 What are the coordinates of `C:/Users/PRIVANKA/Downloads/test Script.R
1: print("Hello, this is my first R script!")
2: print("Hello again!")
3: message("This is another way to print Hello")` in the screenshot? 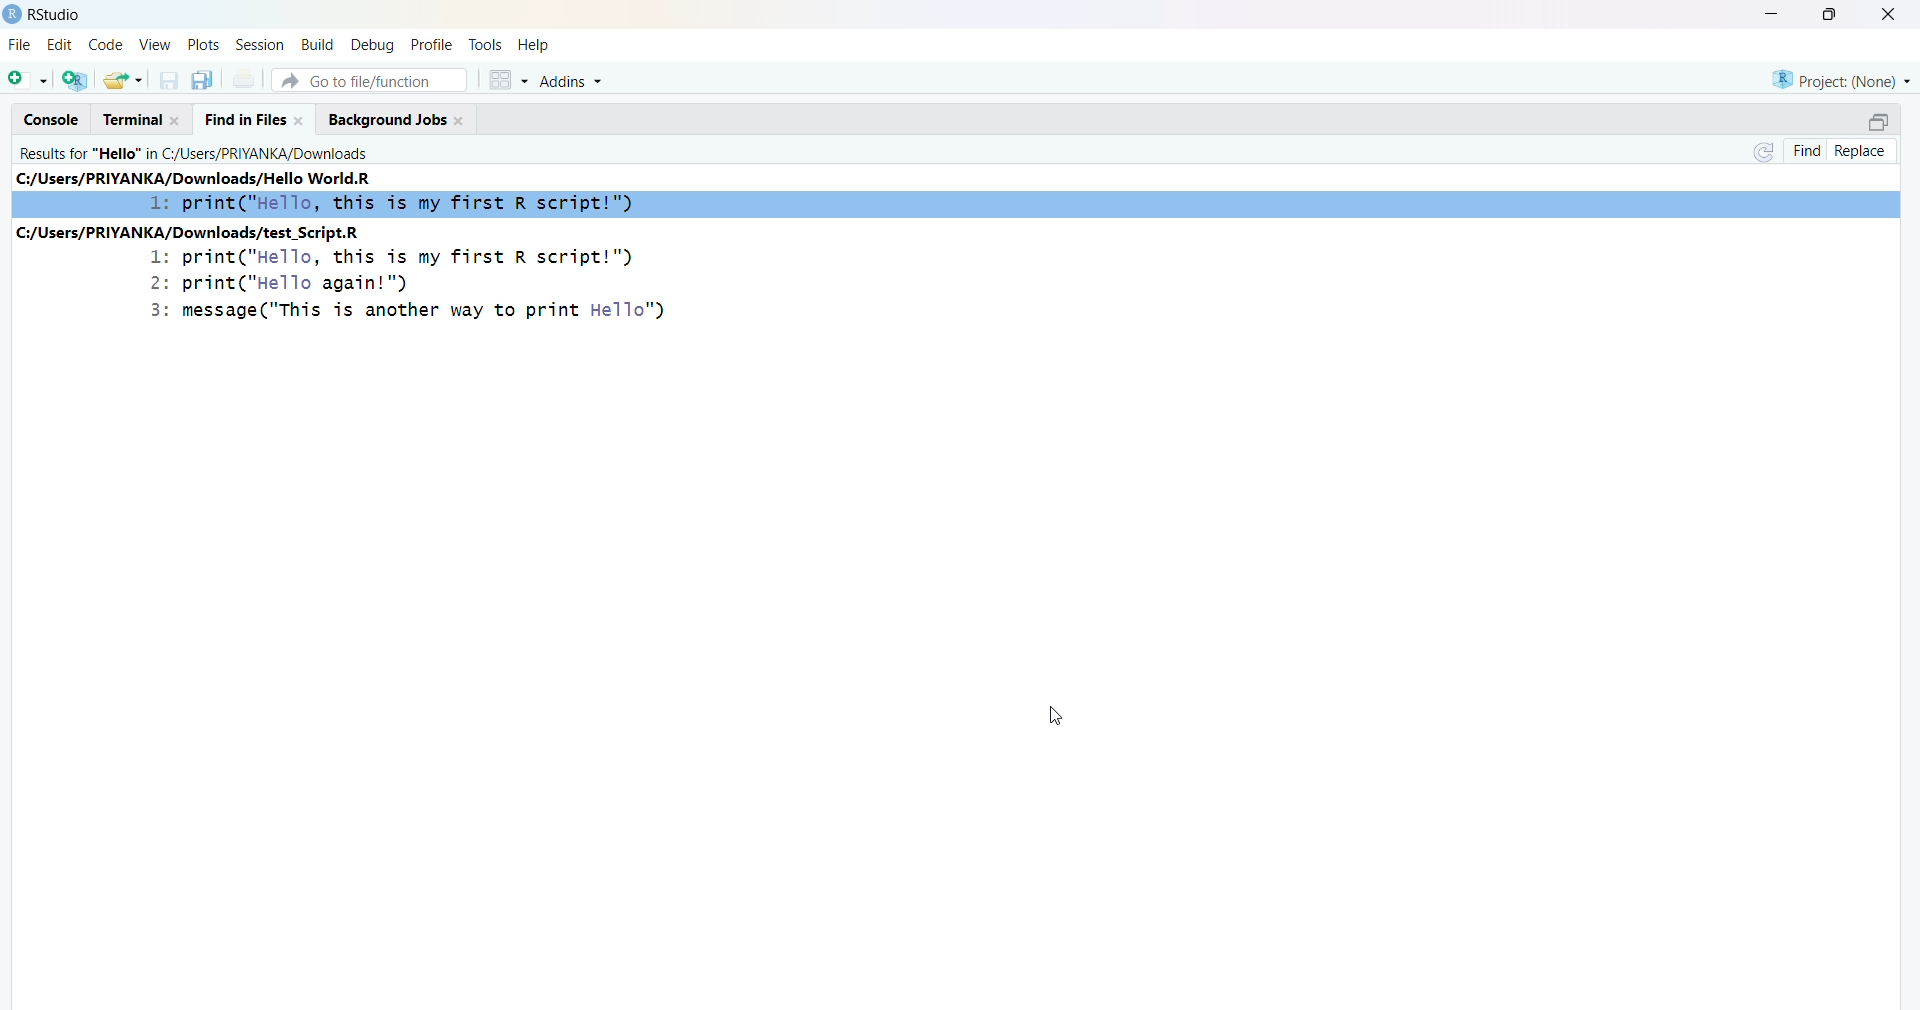 It's located at (359, 275).